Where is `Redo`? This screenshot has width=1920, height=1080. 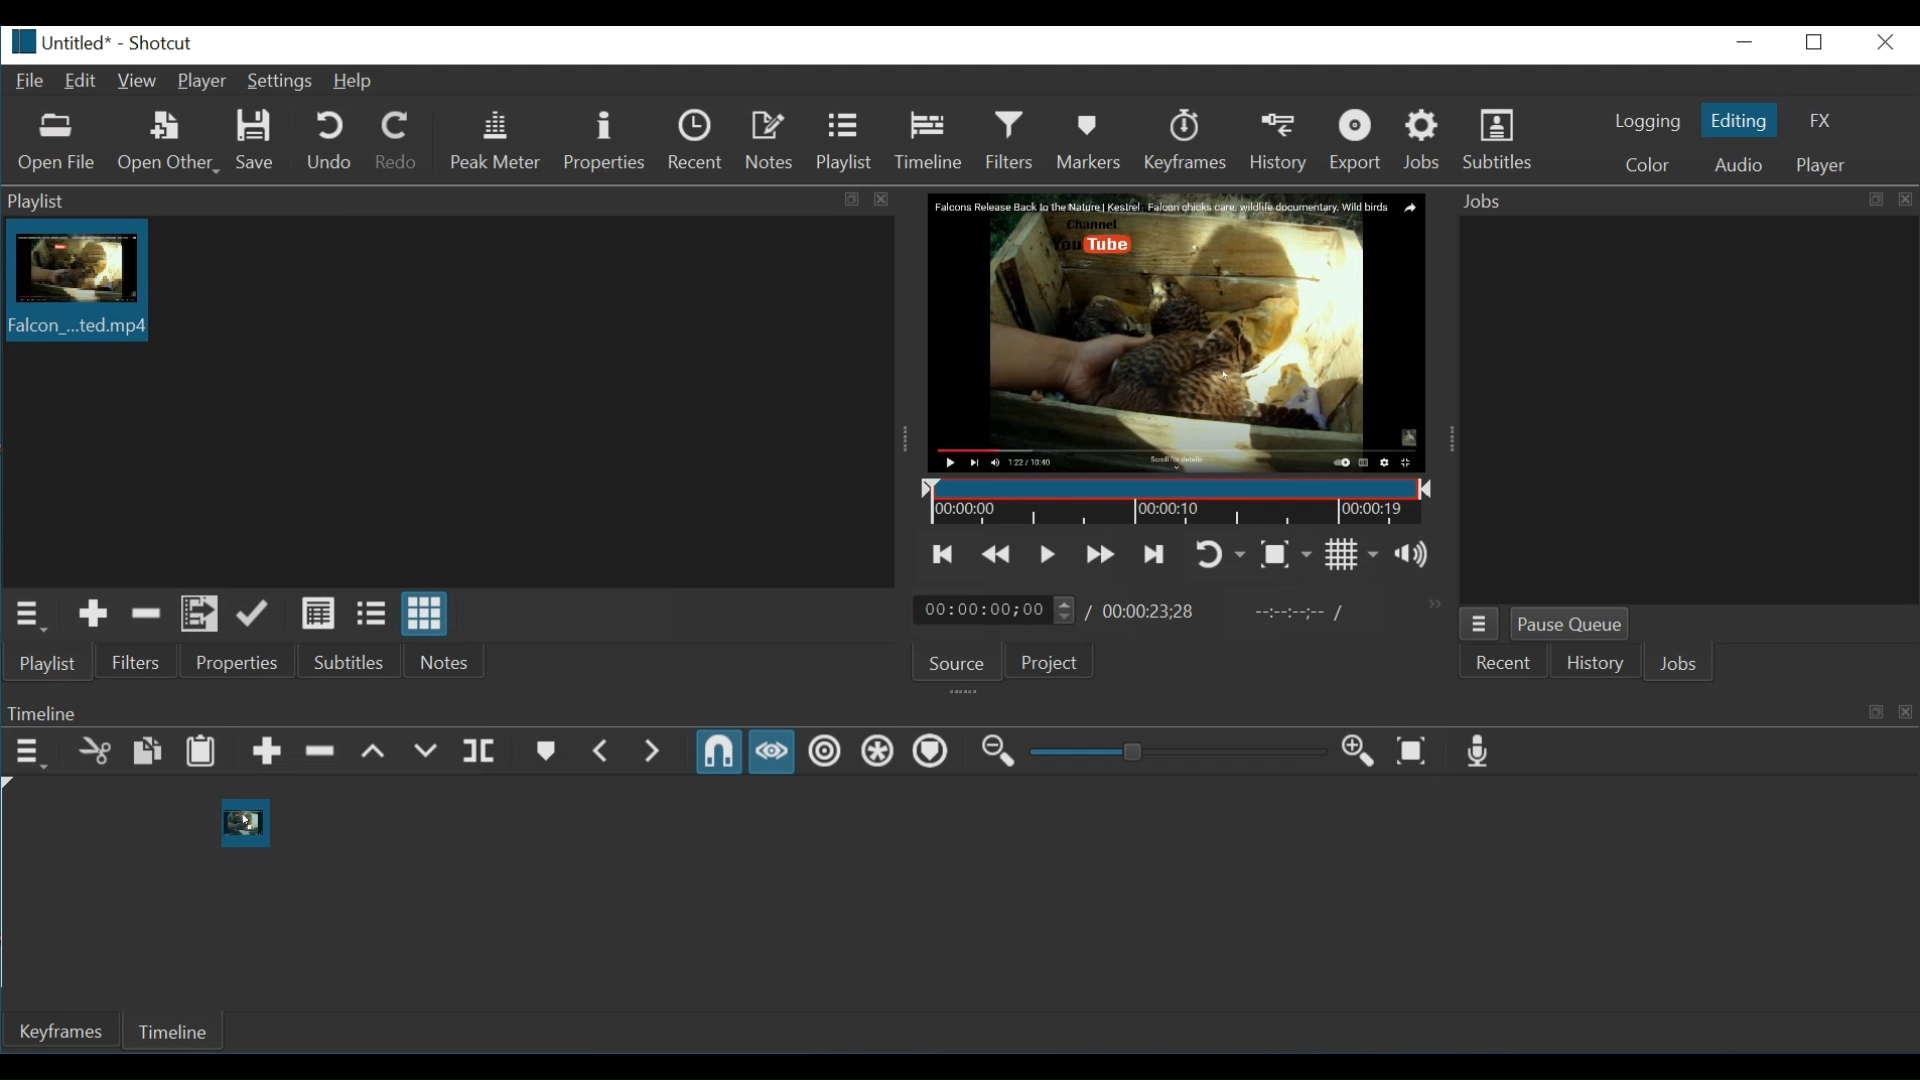
Redo is located at coordinates (397, 140).